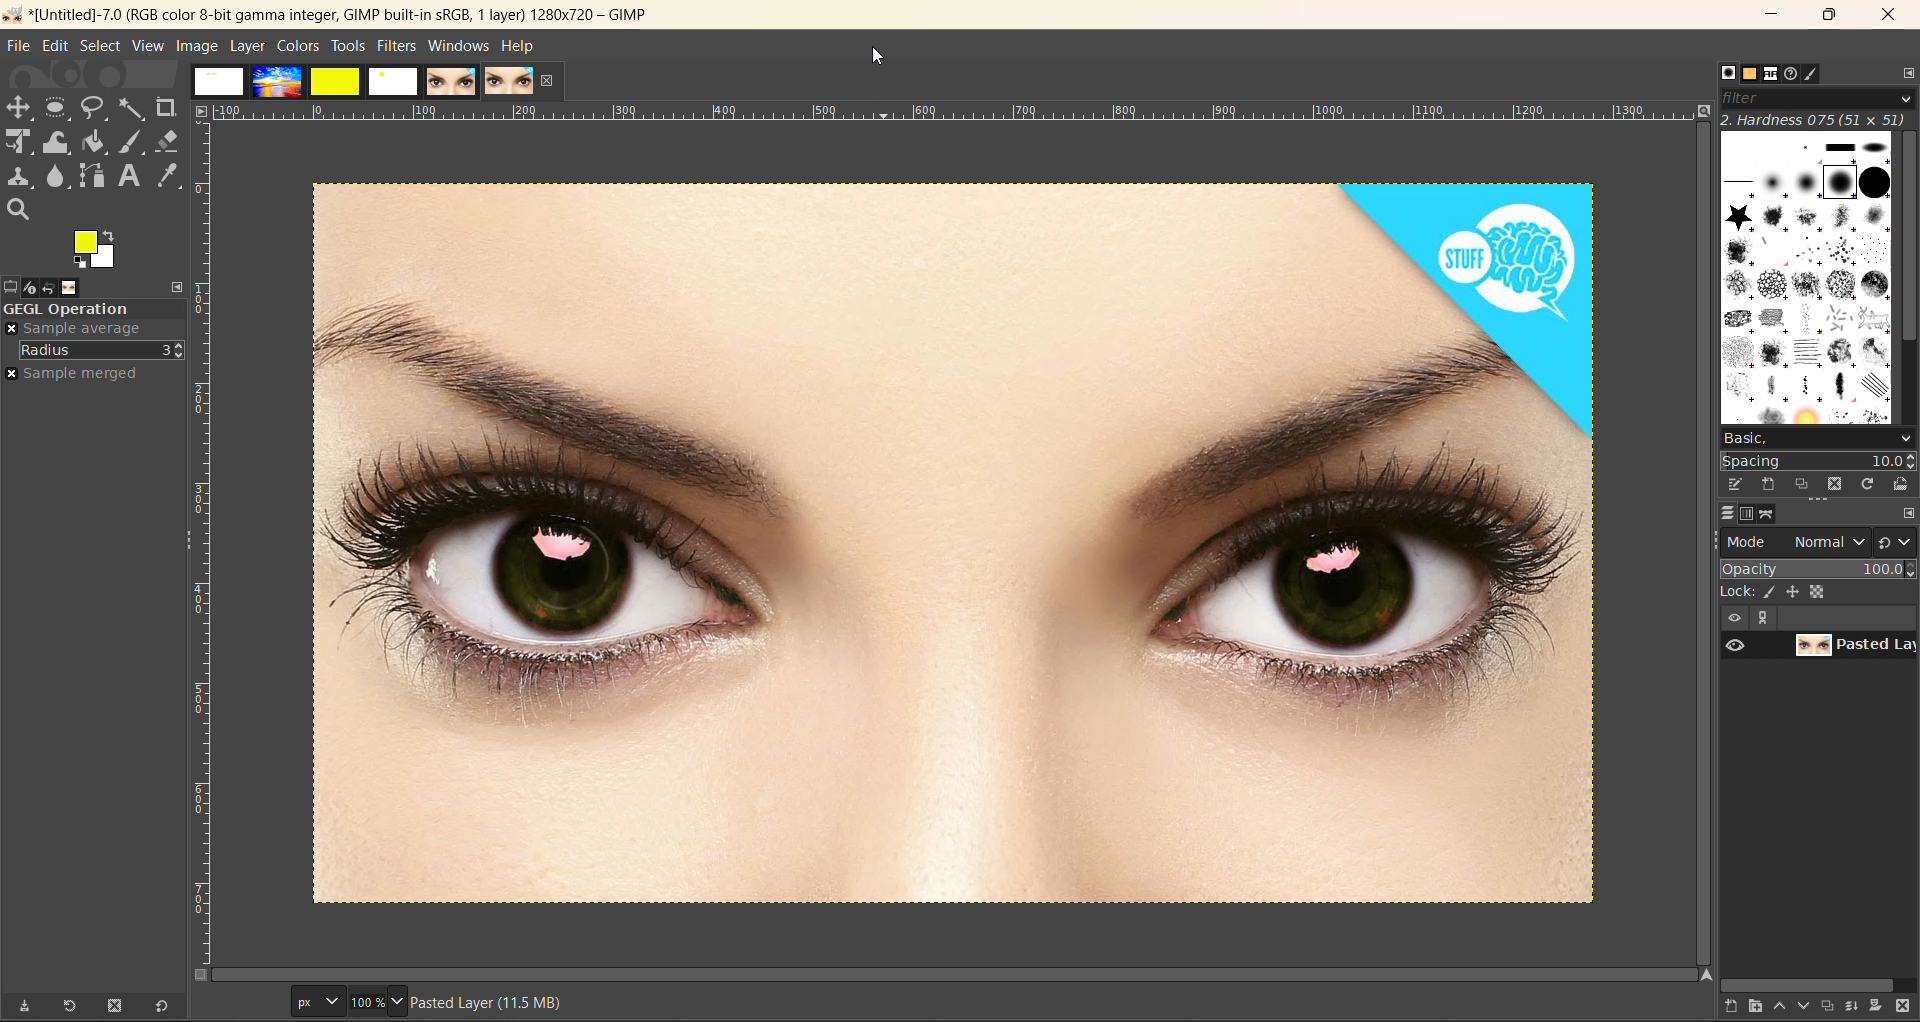  I want to click on patterns , so click(1740, 72).